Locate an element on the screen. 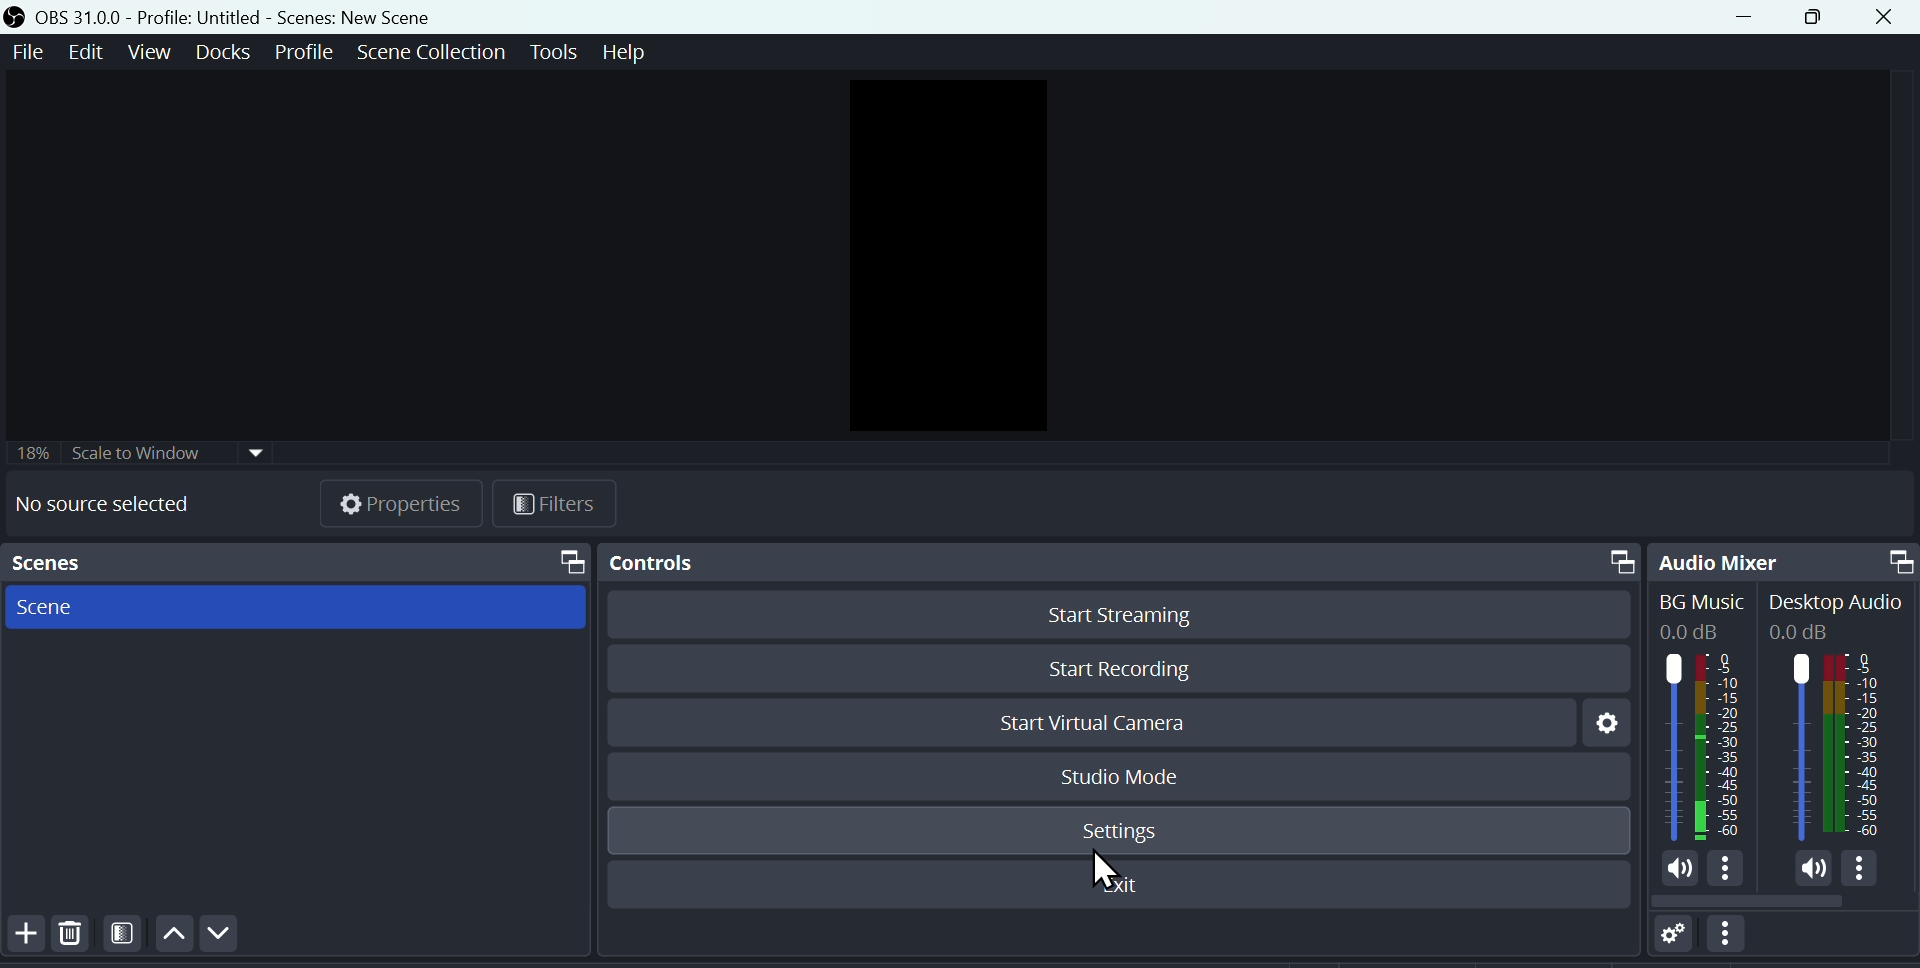  Filters is located at coordinates (128, 939).